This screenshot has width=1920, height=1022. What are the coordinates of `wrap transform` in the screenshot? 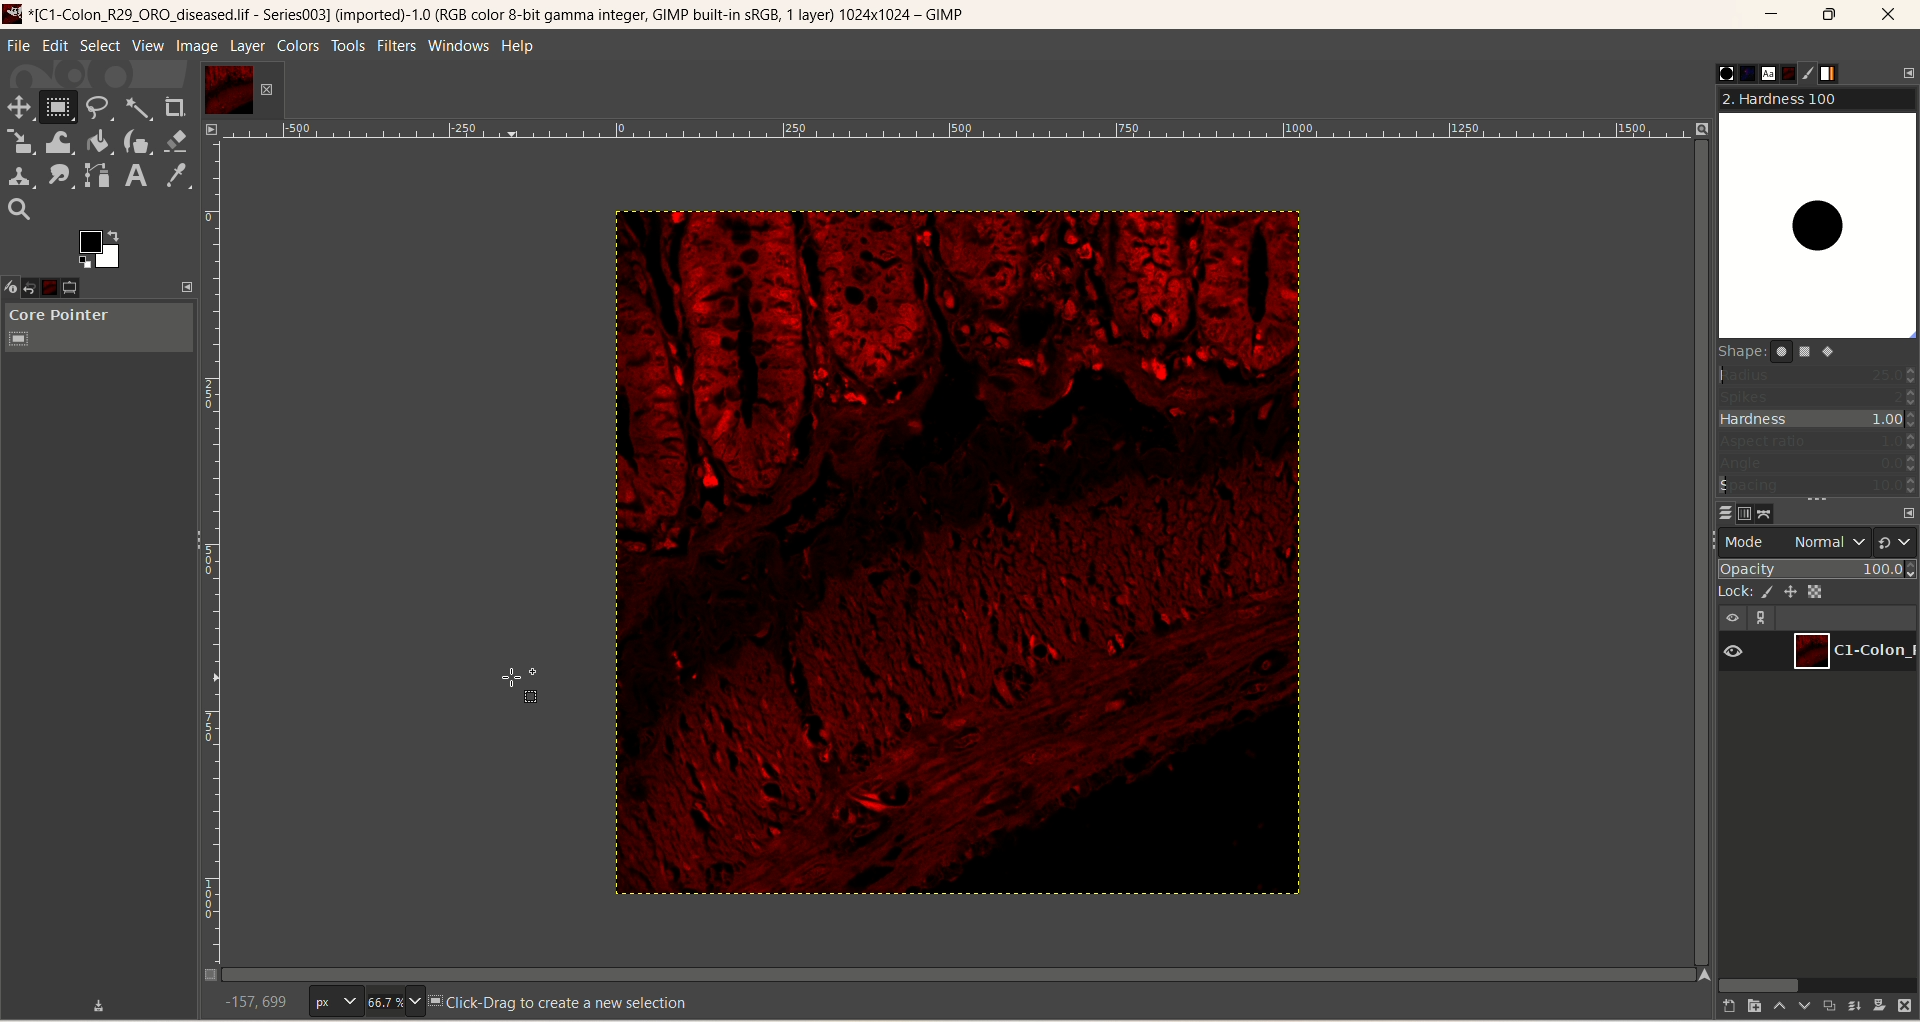 It's located at (57, 143).